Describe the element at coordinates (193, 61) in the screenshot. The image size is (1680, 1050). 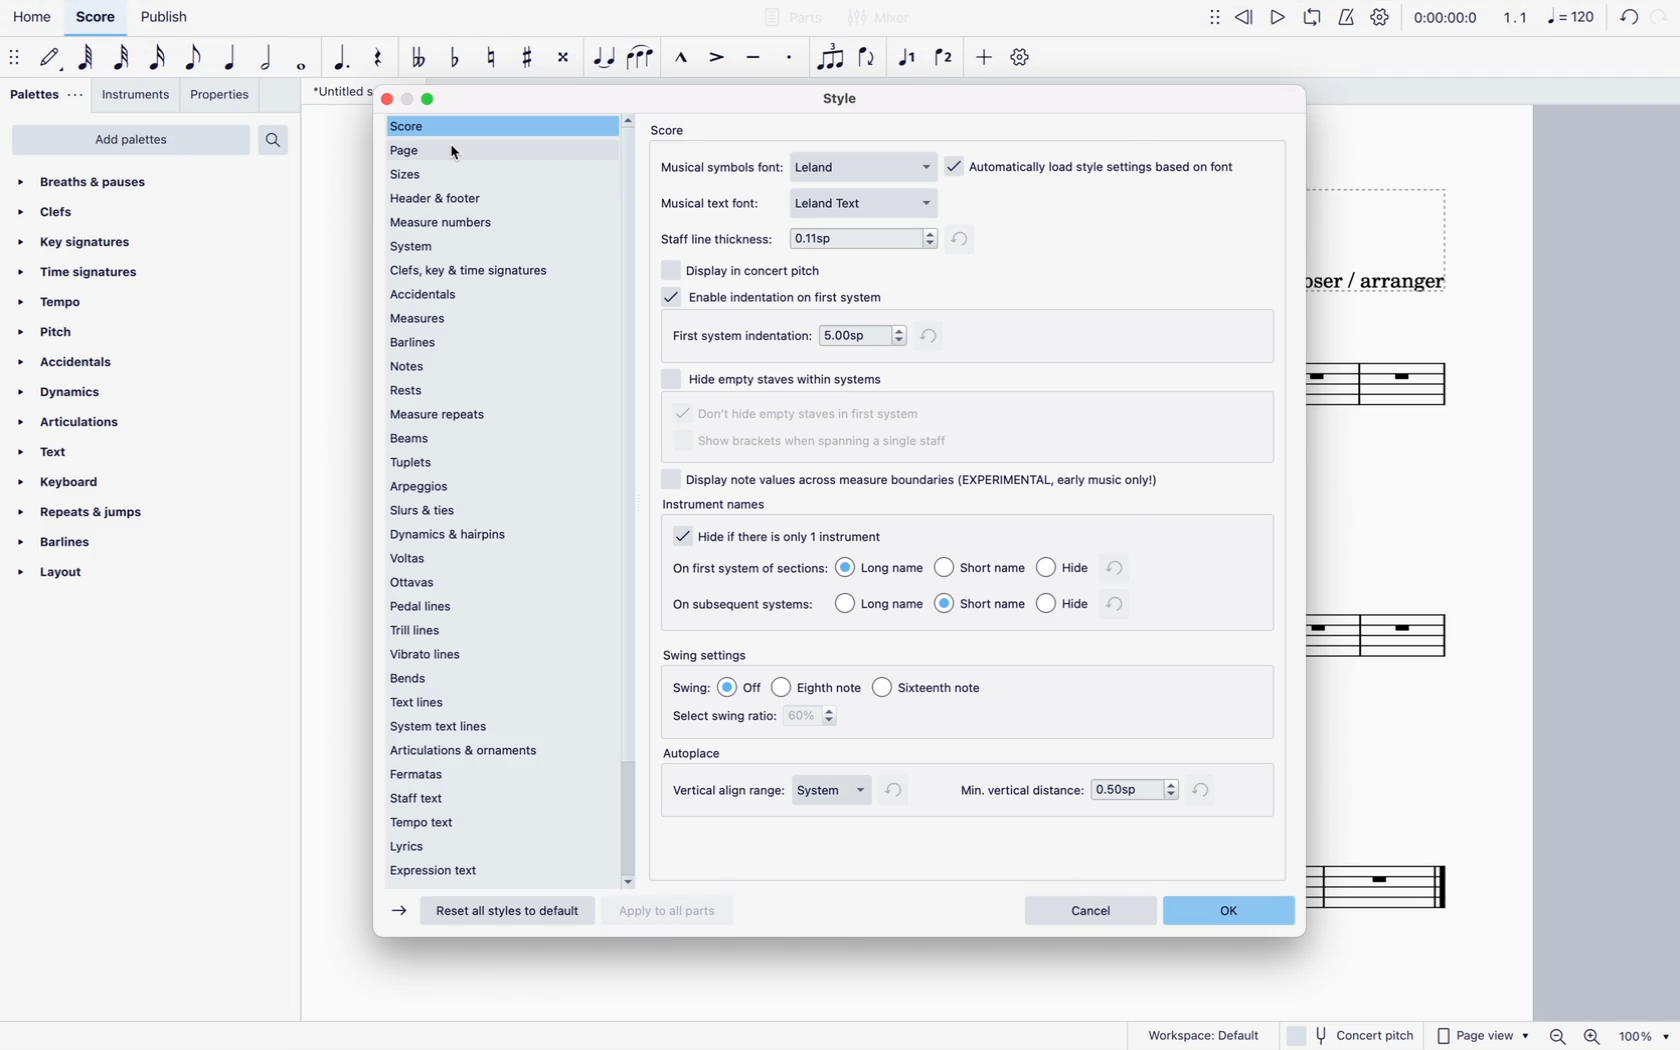
I see `eight note` at that location.